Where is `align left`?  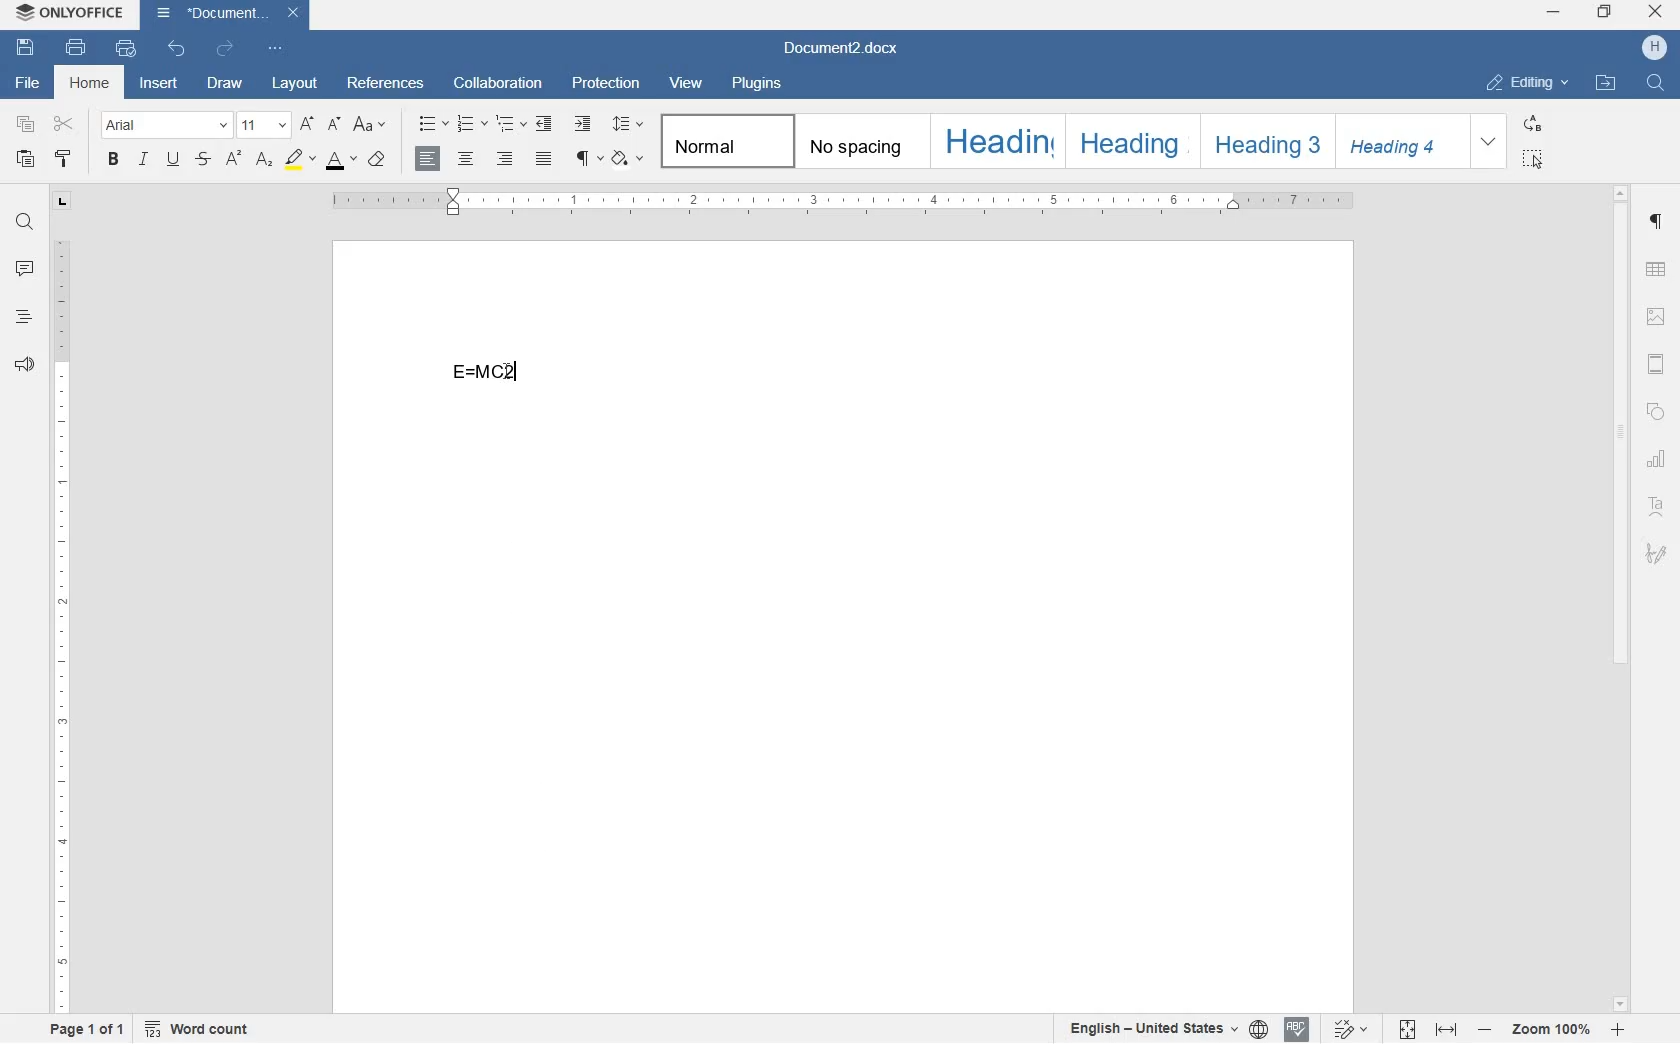
align left is located at coordinates (427, 158).